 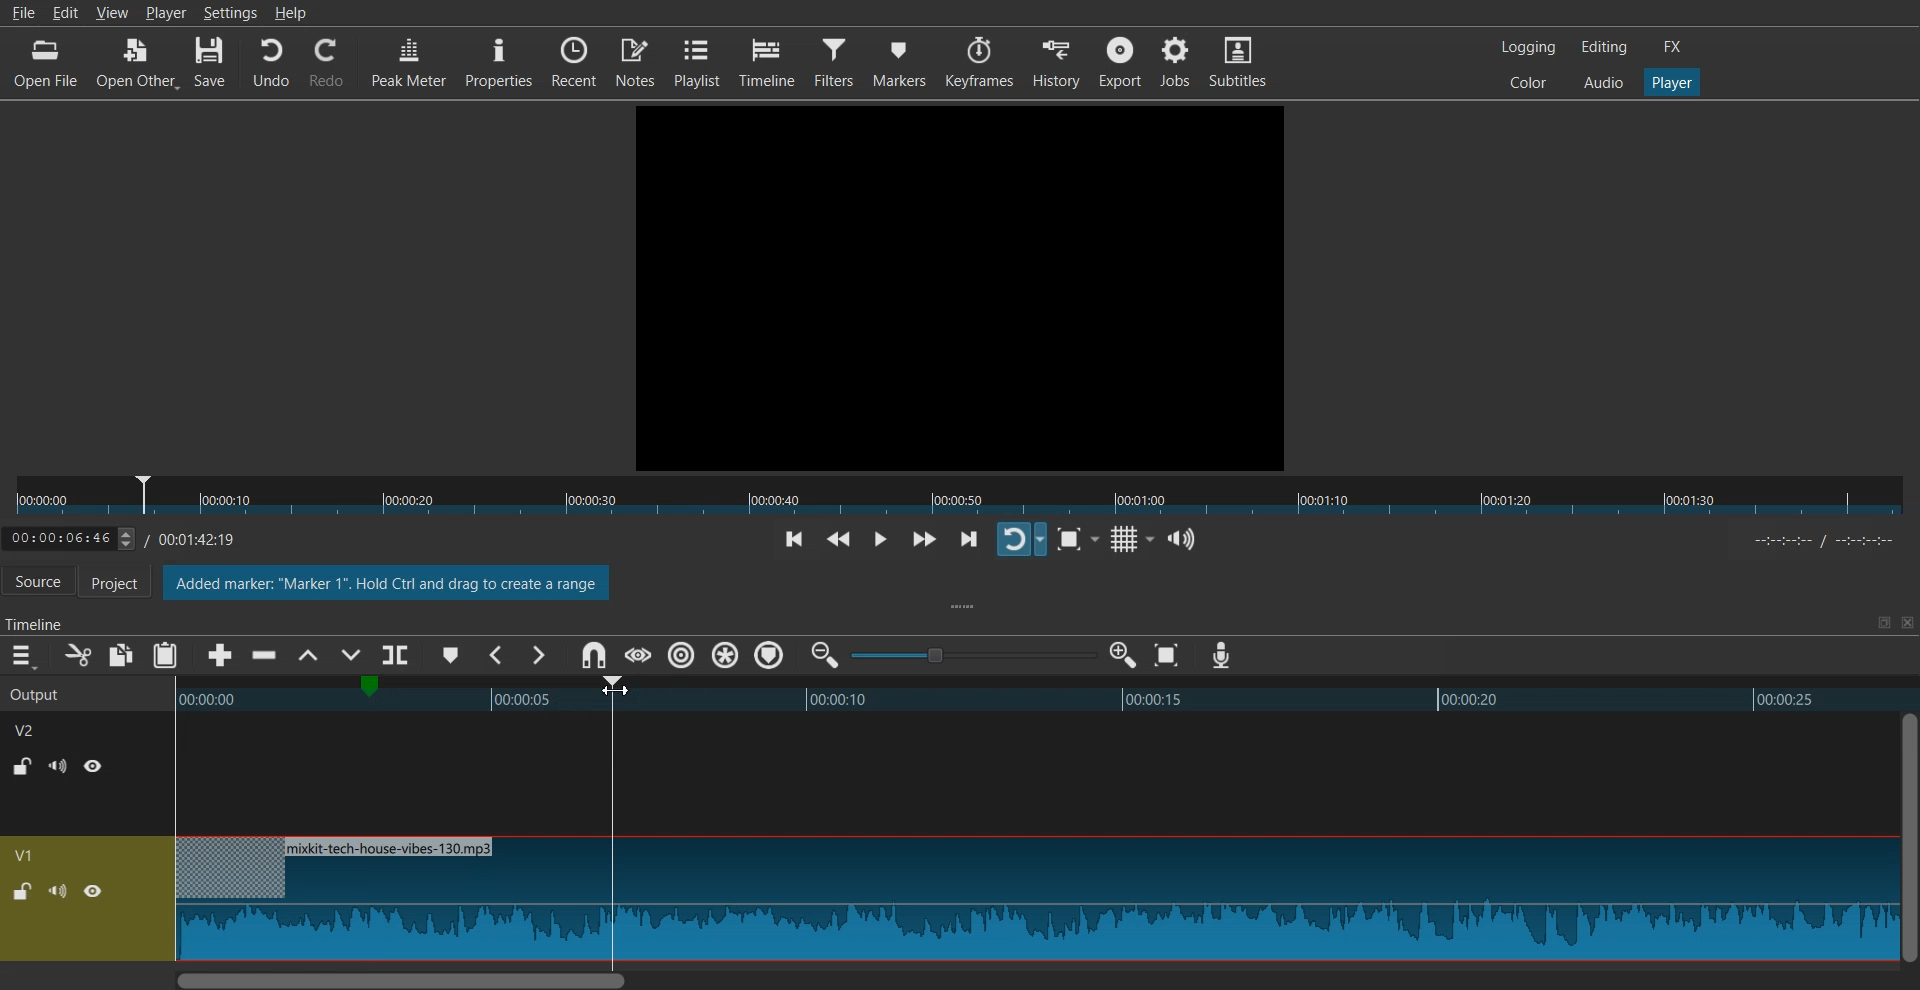 What do you see at coordinates (1058, 62) in the screenshot?
I see `History` at bounding box center [1058, 62].